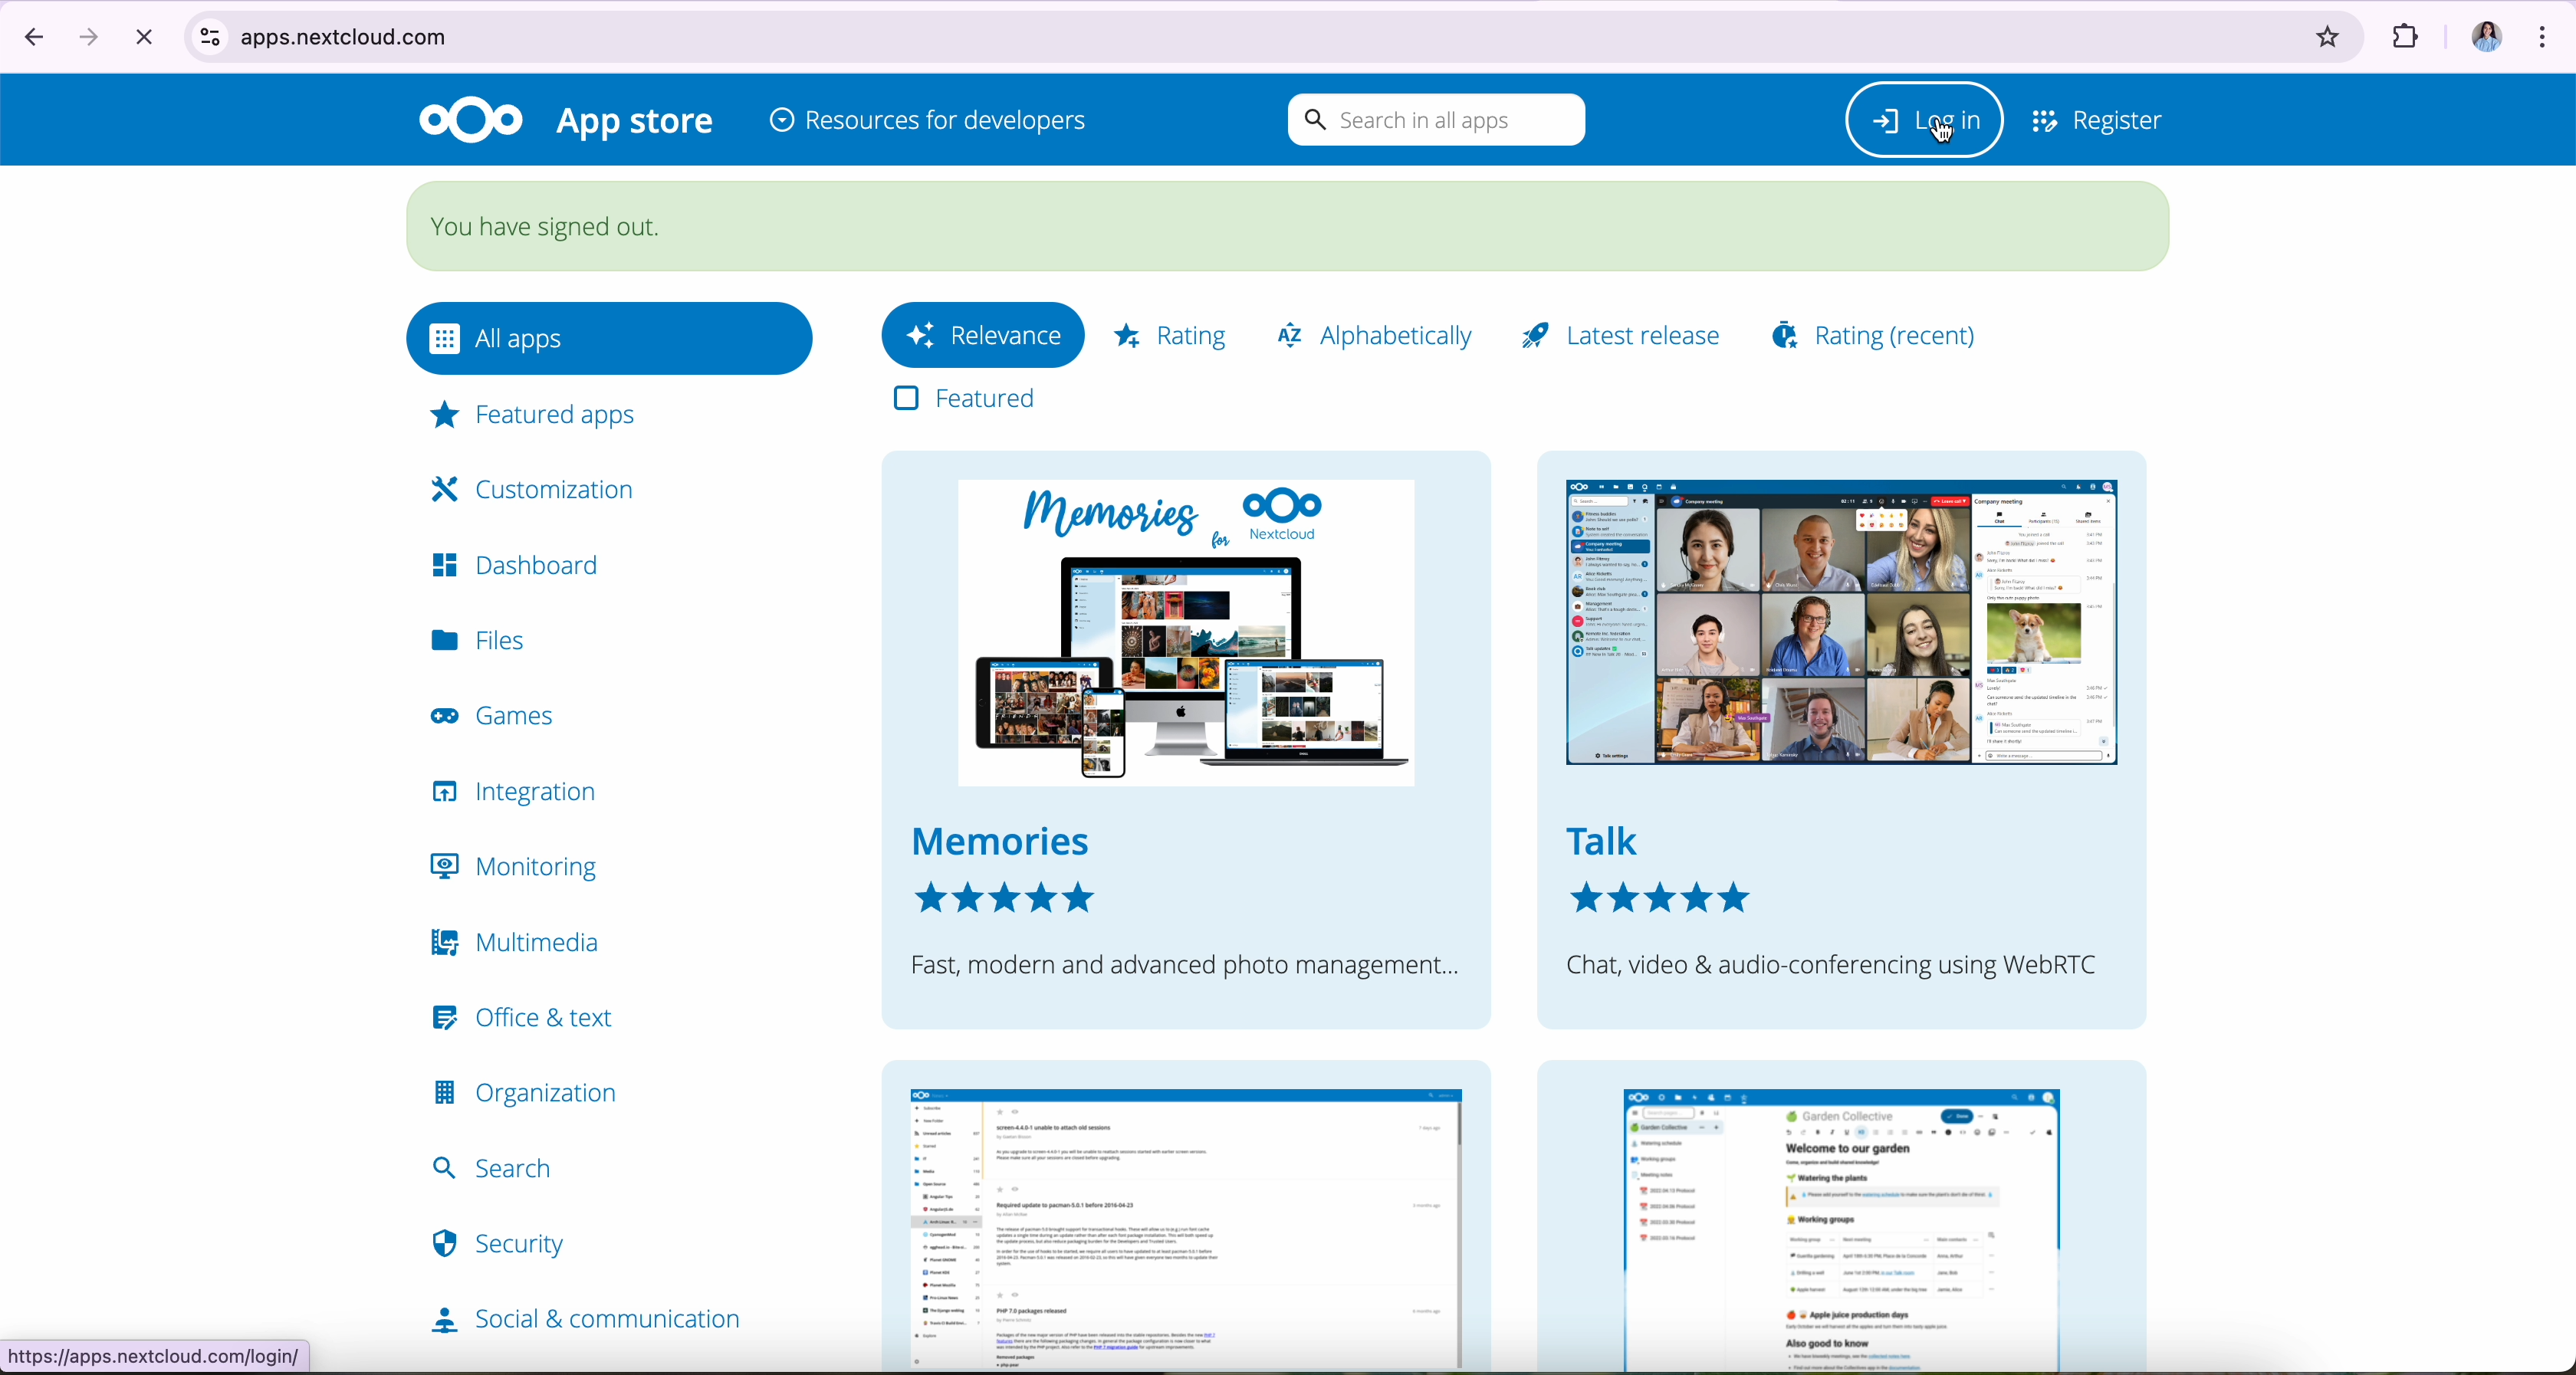  I want to click on collectives window, so click(1837, 1217).